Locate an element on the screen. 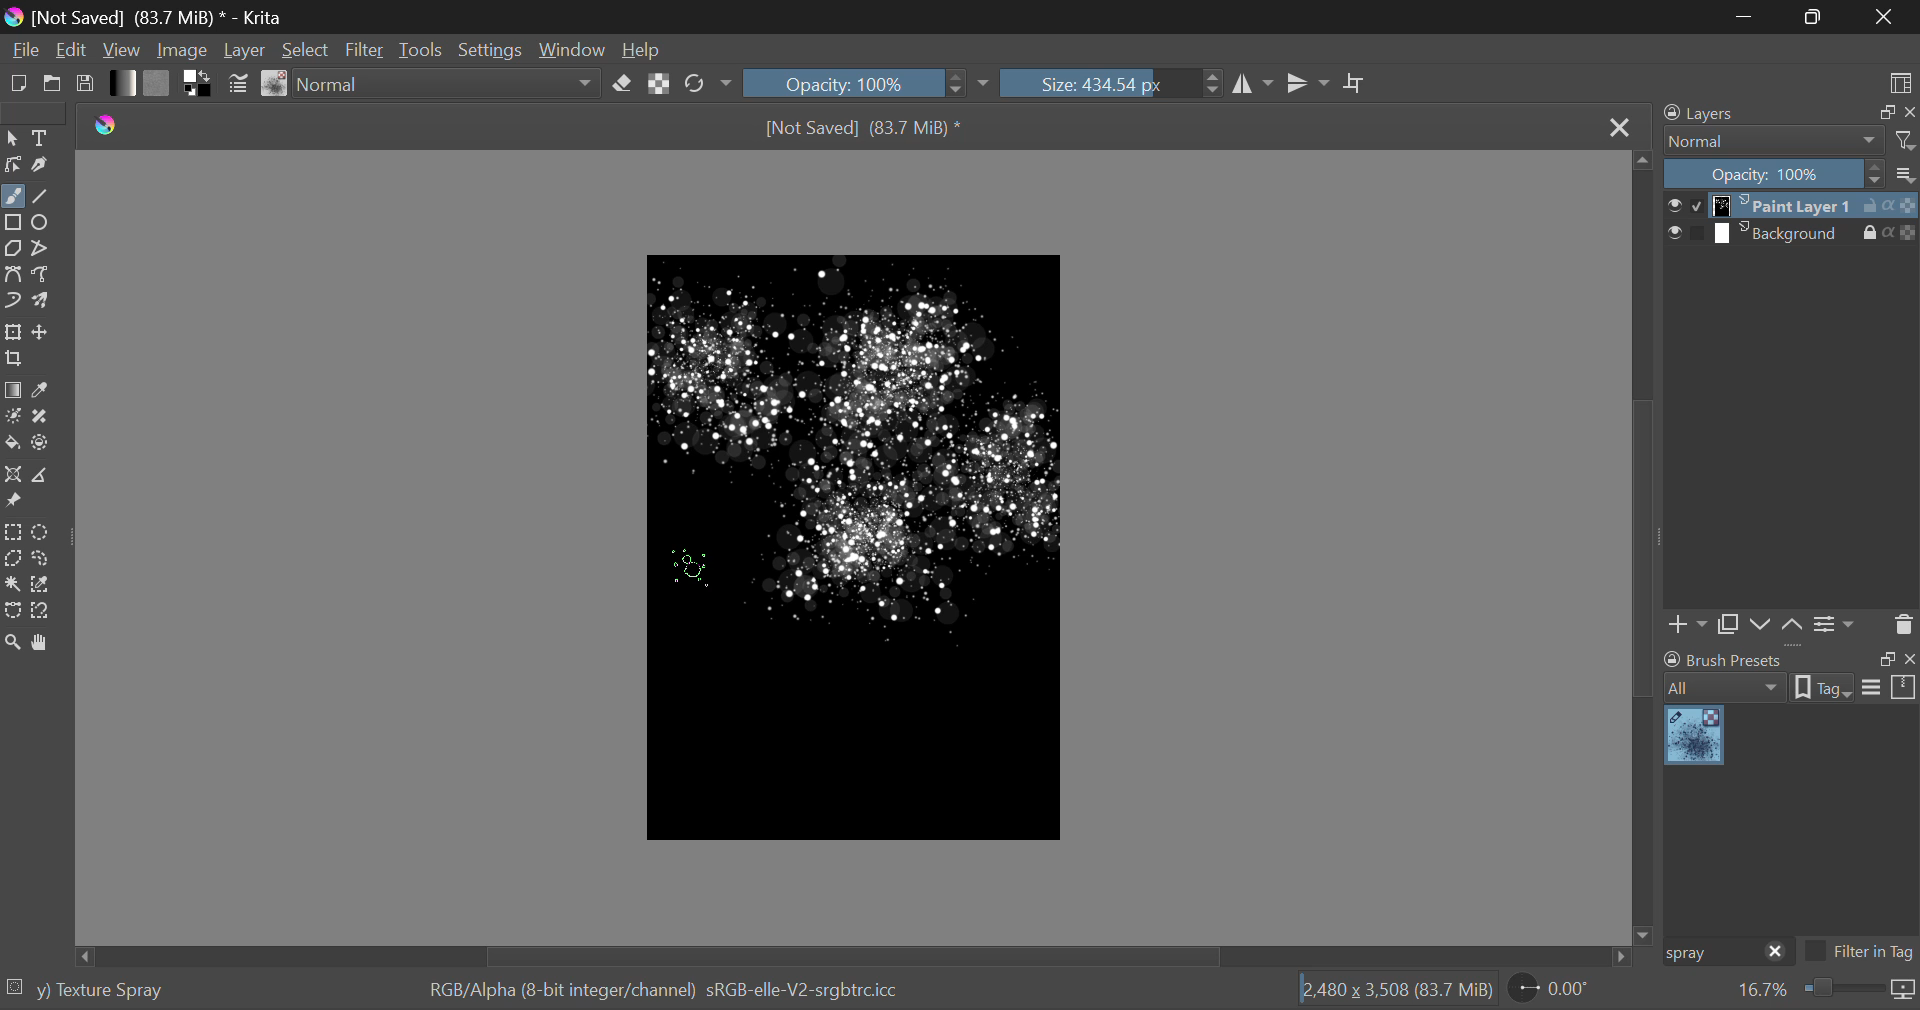 The image size is (1920, 1010). y) Texture Spray is located at coordinates (100, 991).